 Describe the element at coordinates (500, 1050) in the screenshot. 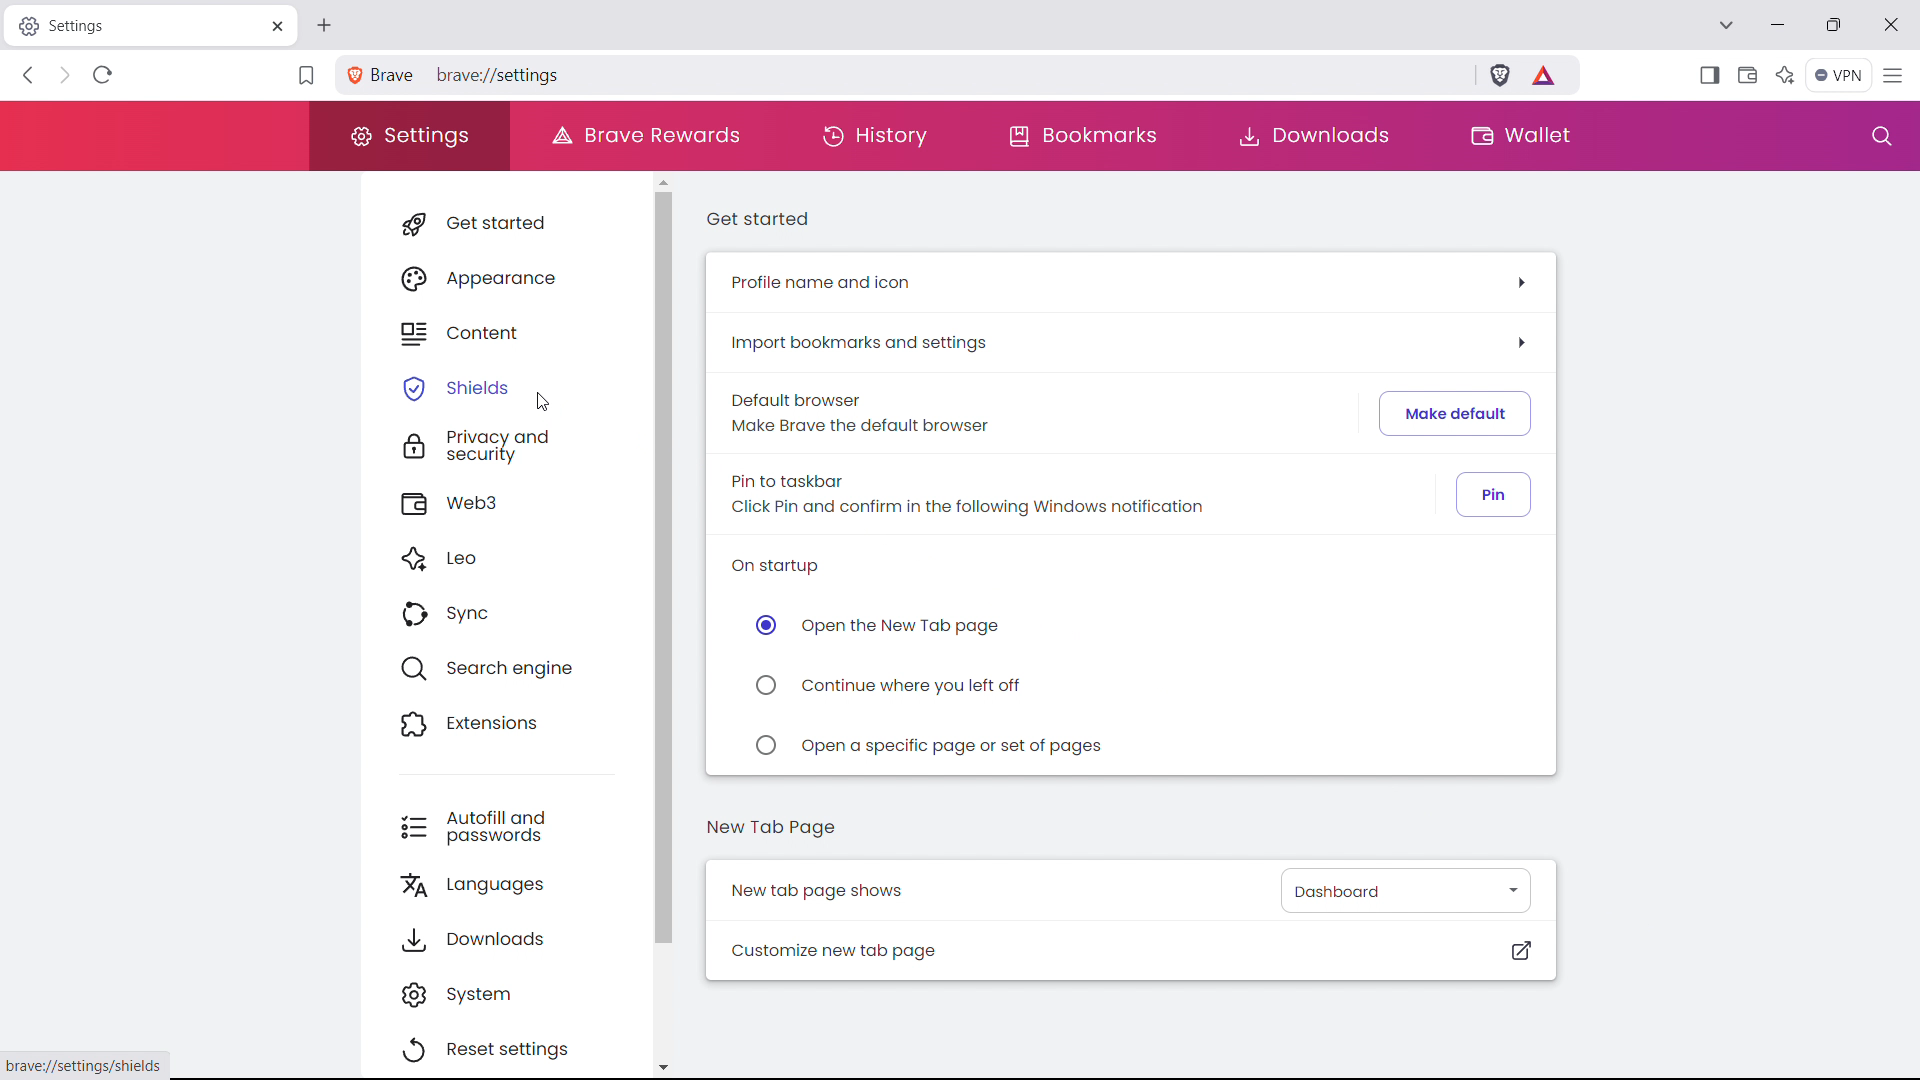

I see `reset settings` at that location.